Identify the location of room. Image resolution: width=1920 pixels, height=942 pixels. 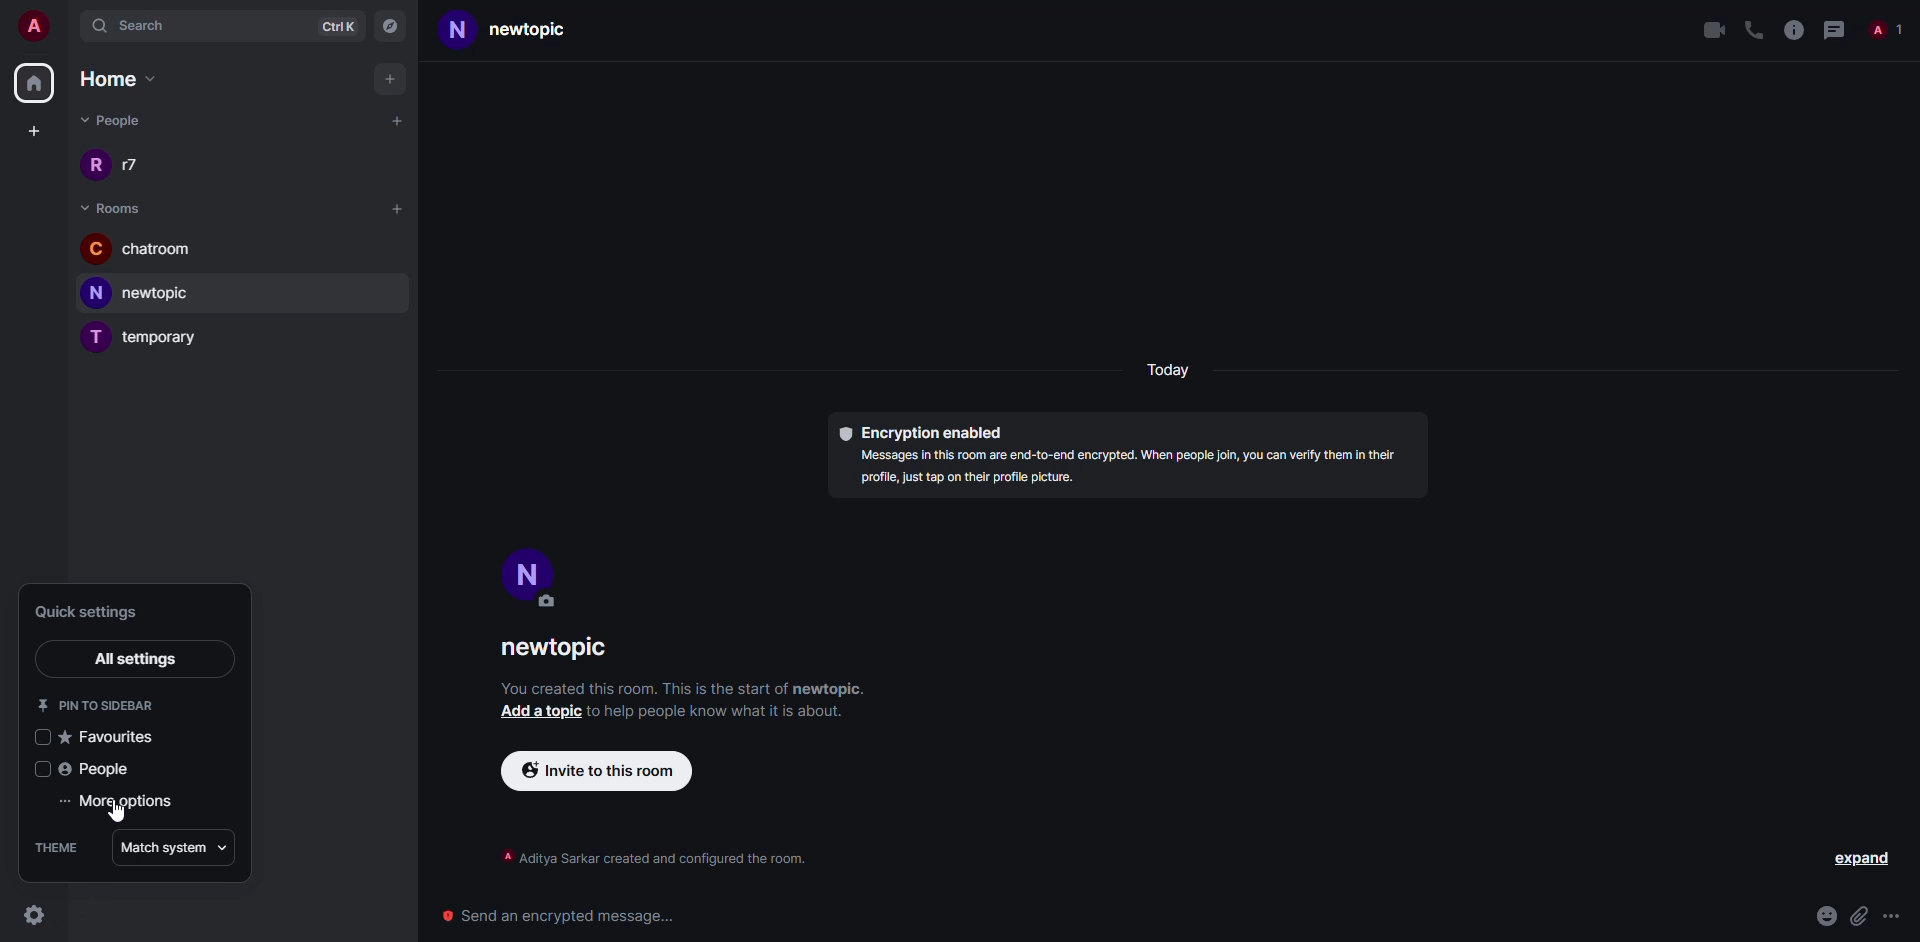
(154, 338).